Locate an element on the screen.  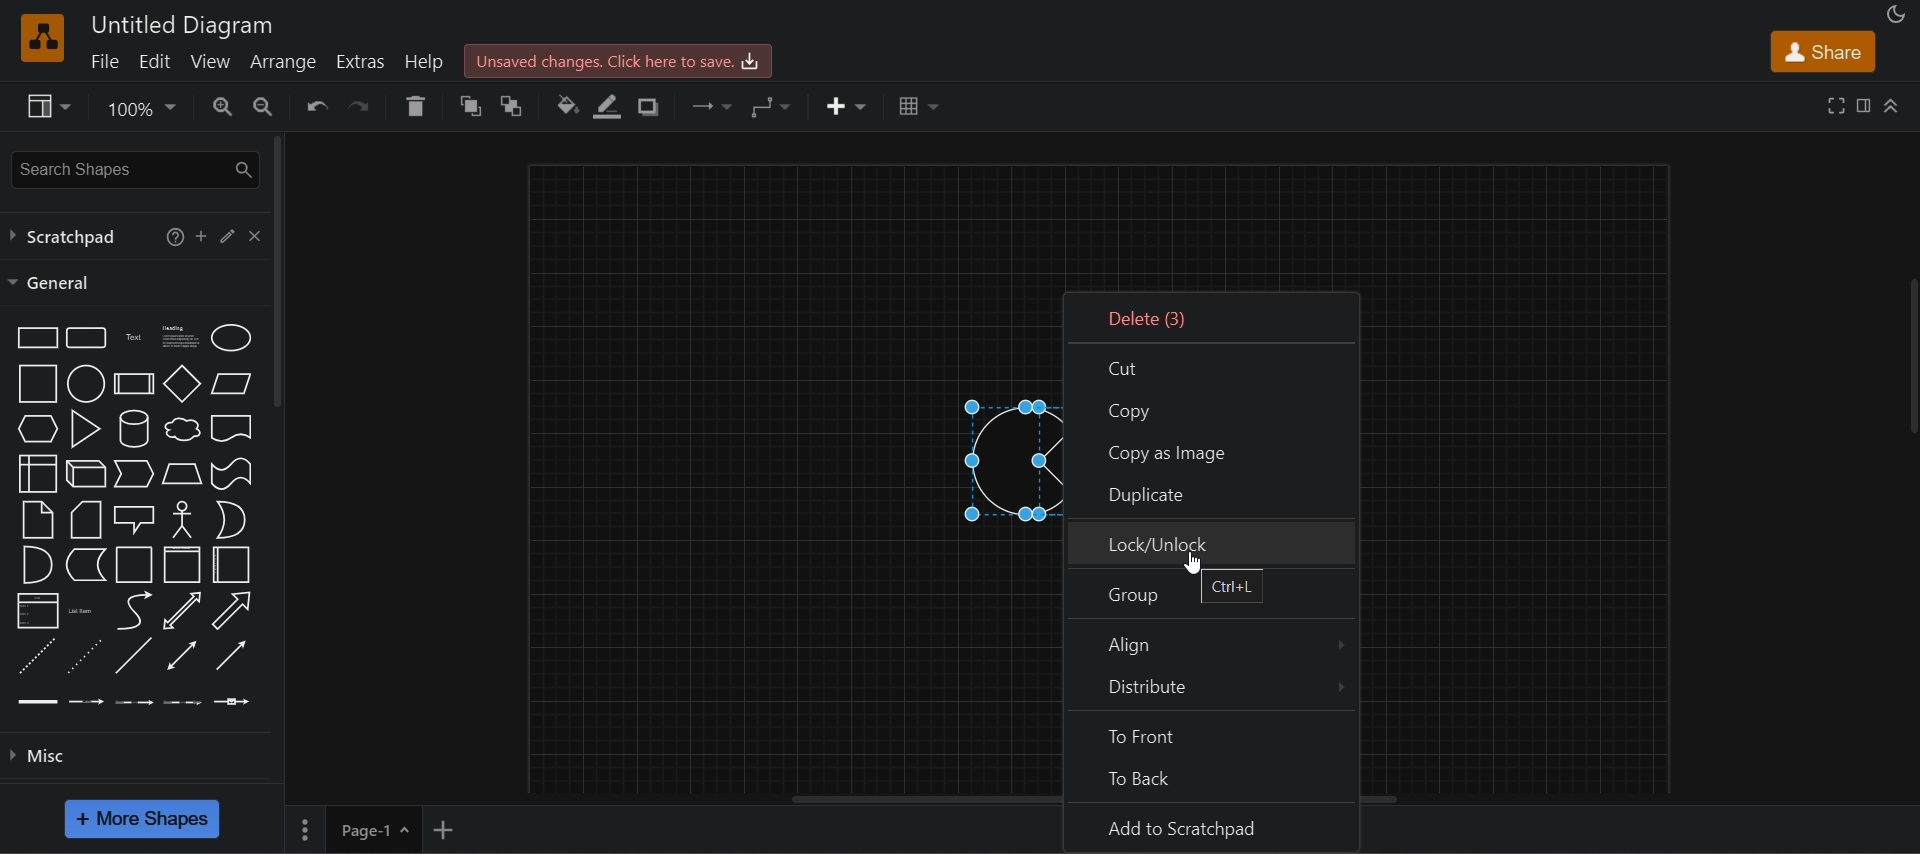
more shapes is located at coordinates (142, 819).